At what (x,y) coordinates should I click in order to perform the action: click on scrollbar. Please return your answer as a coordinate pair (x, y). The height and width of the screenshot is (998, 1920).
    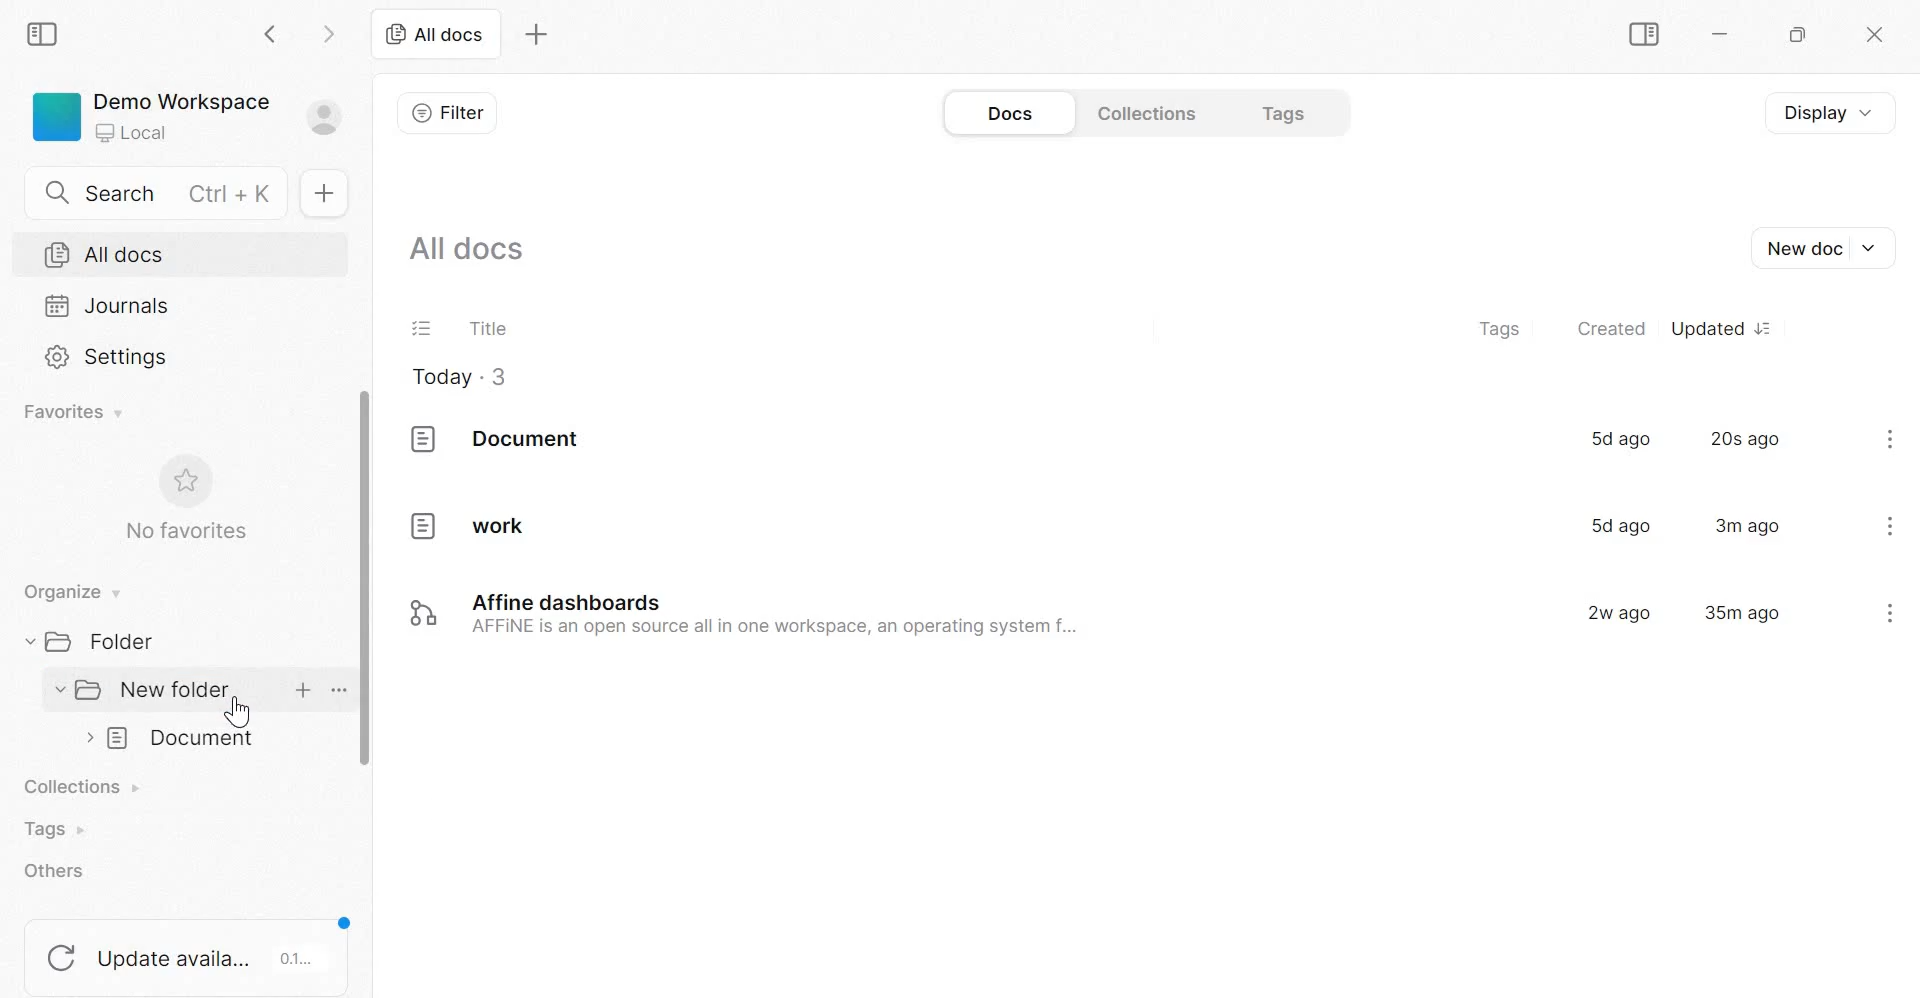
    Looking at the image, I should click on (369, 577).